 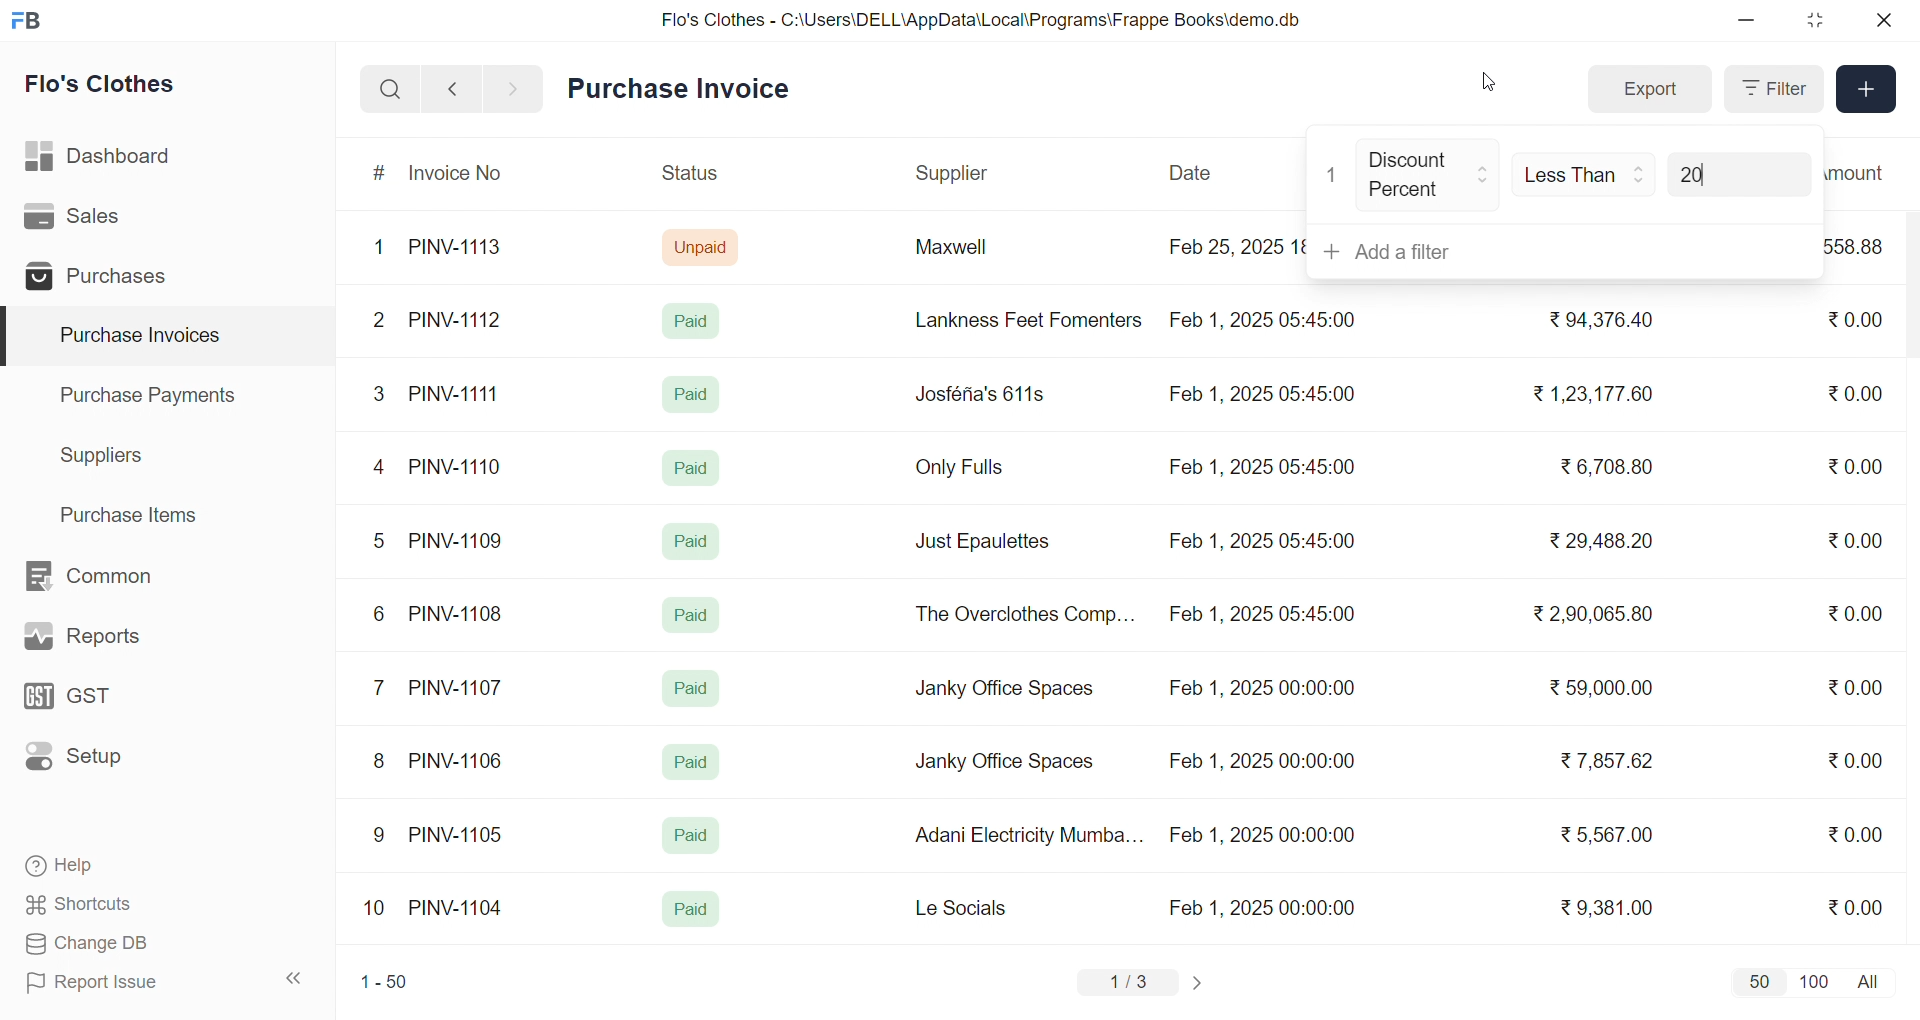 I want to click on Feb 1, 2025 05:45:00, so click(x=1267, y=318).